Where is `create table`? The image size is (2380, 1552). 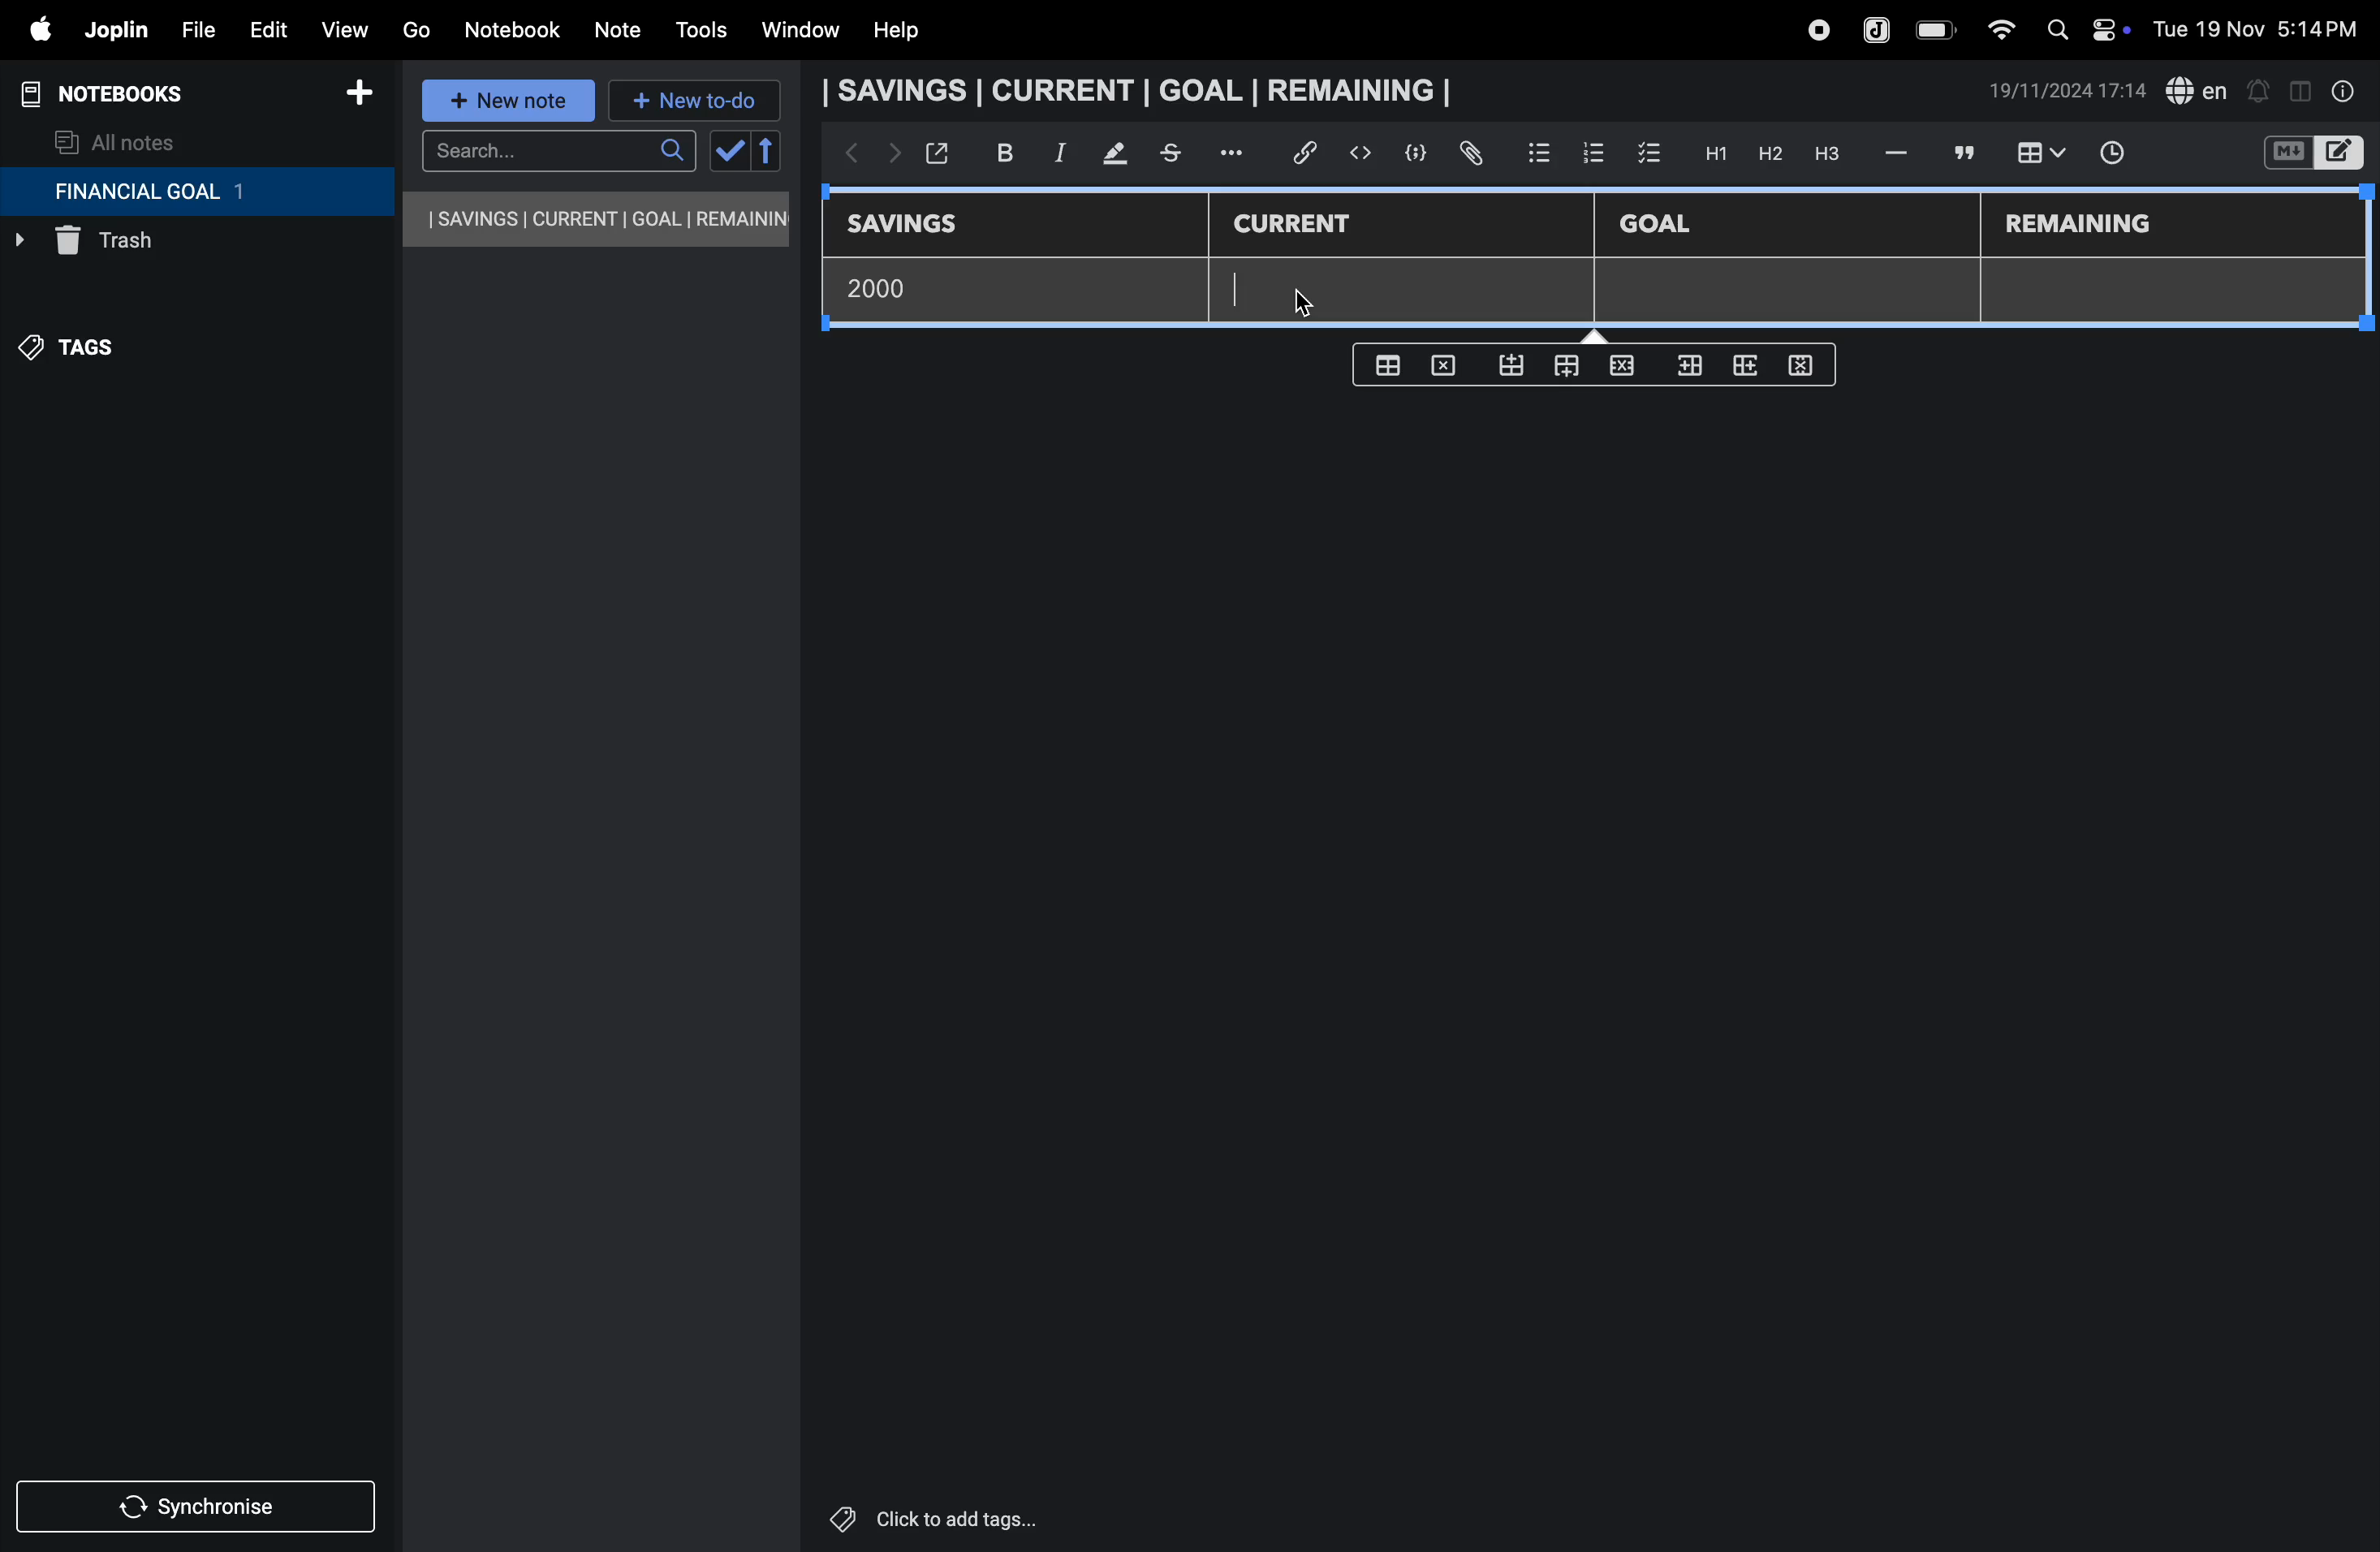
create table is located at coordinates (1387, 365).